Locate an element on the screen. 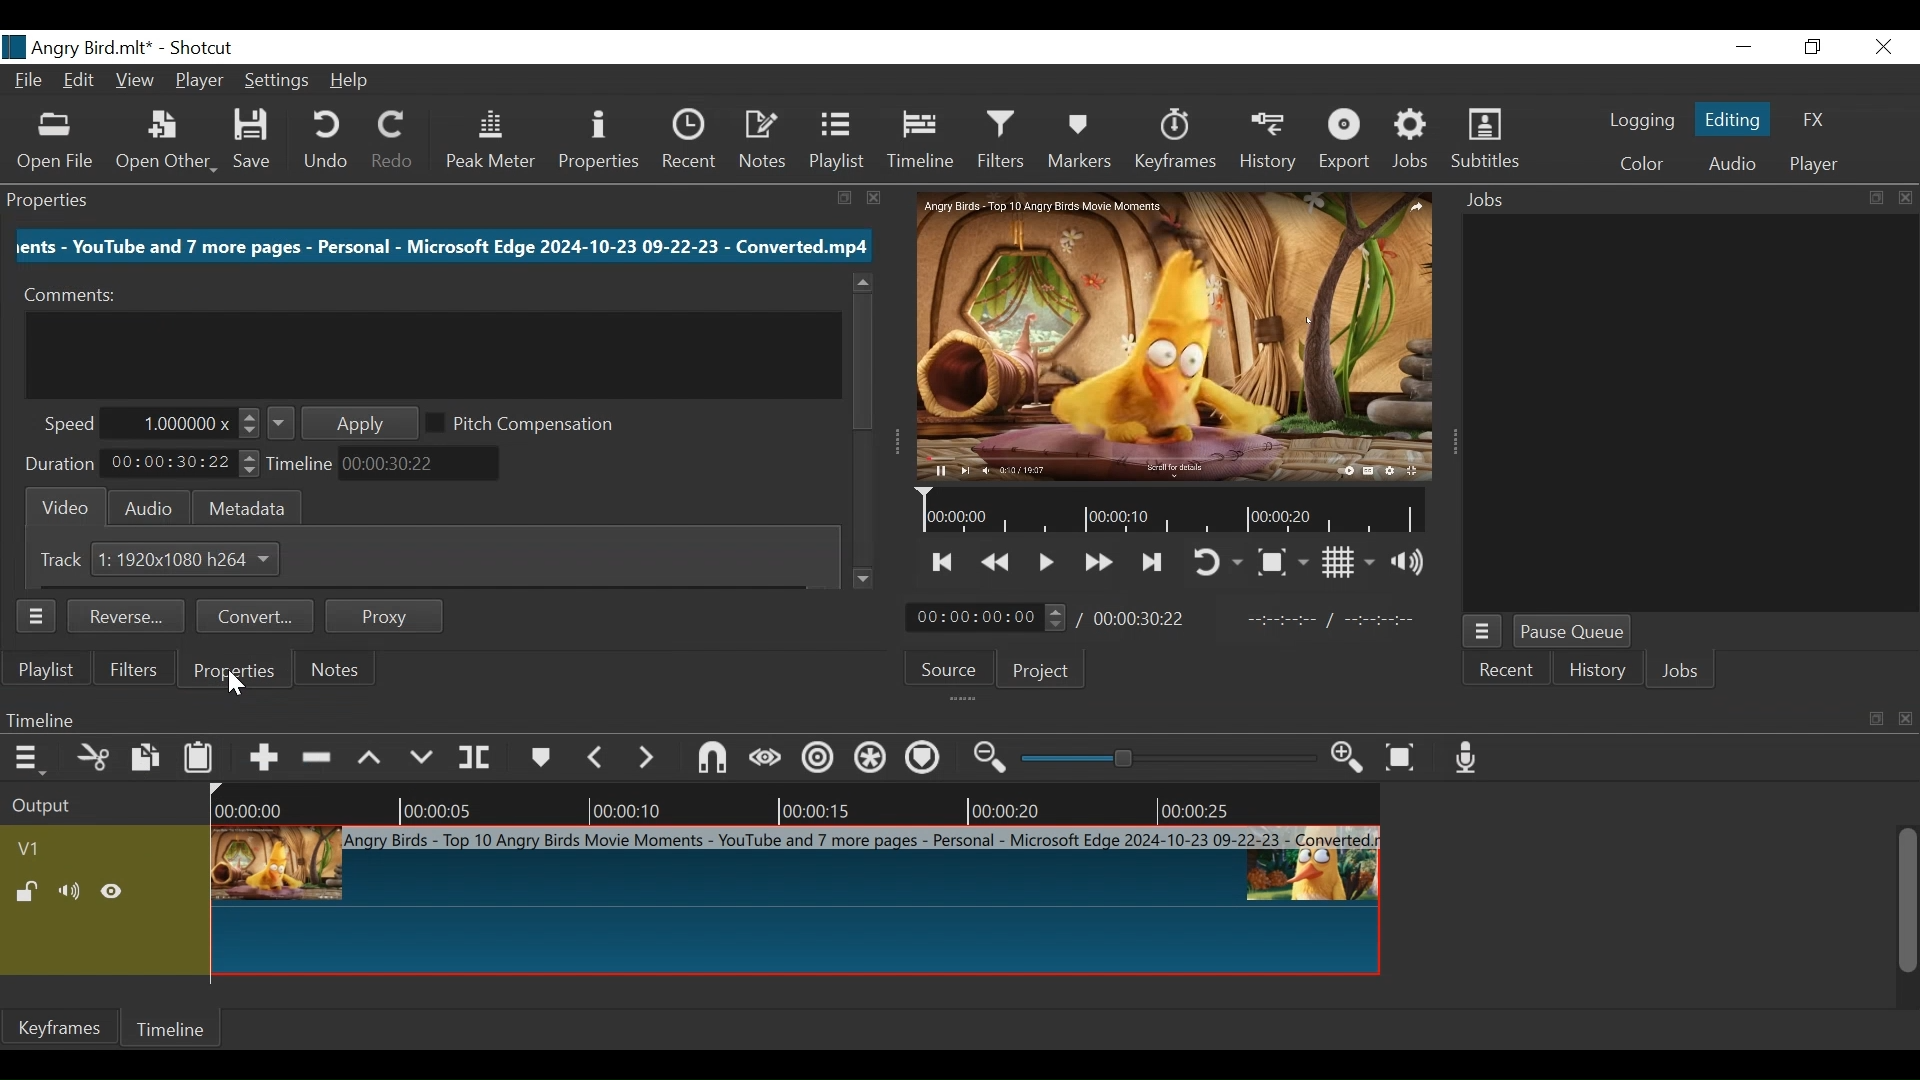 The image size is (1920, 1080). Filters is located at coordinates (133, 672).